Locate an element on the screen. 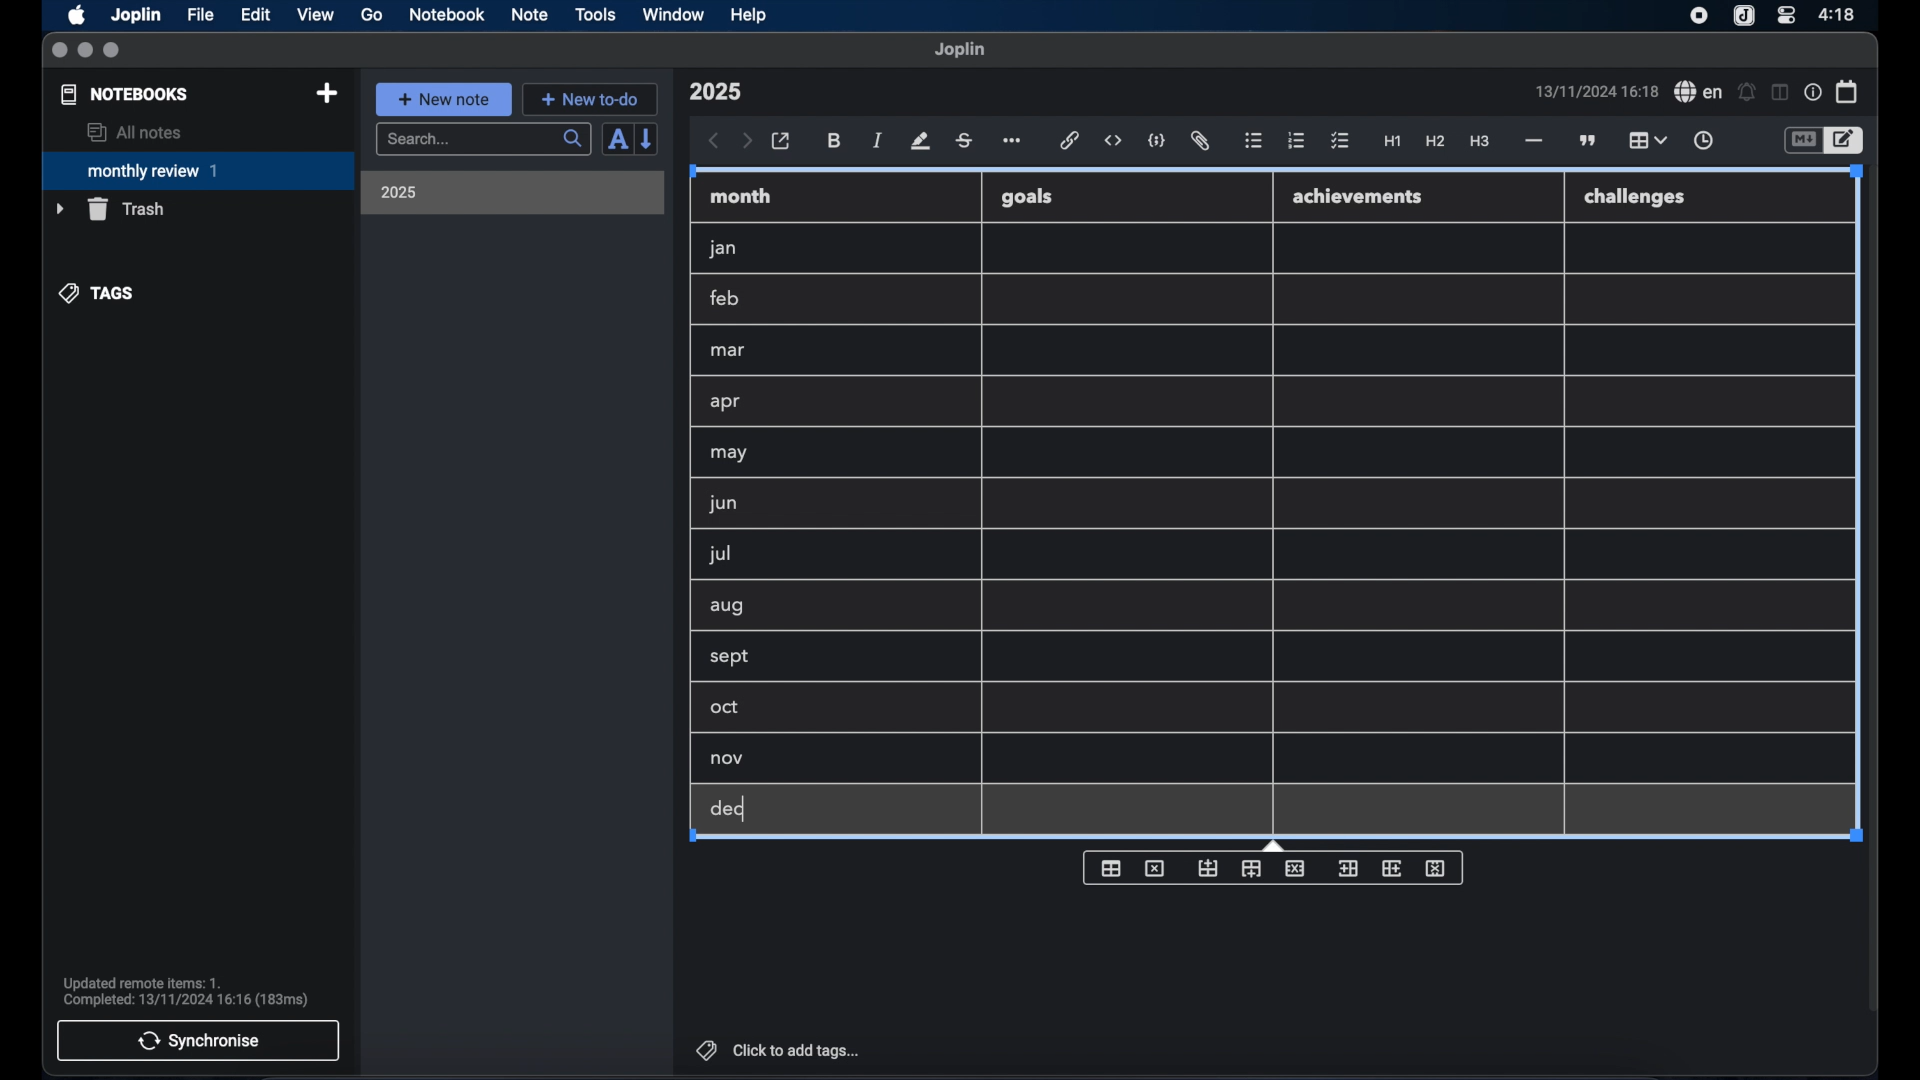  bulleted list is located at coordinates (1253, 141).